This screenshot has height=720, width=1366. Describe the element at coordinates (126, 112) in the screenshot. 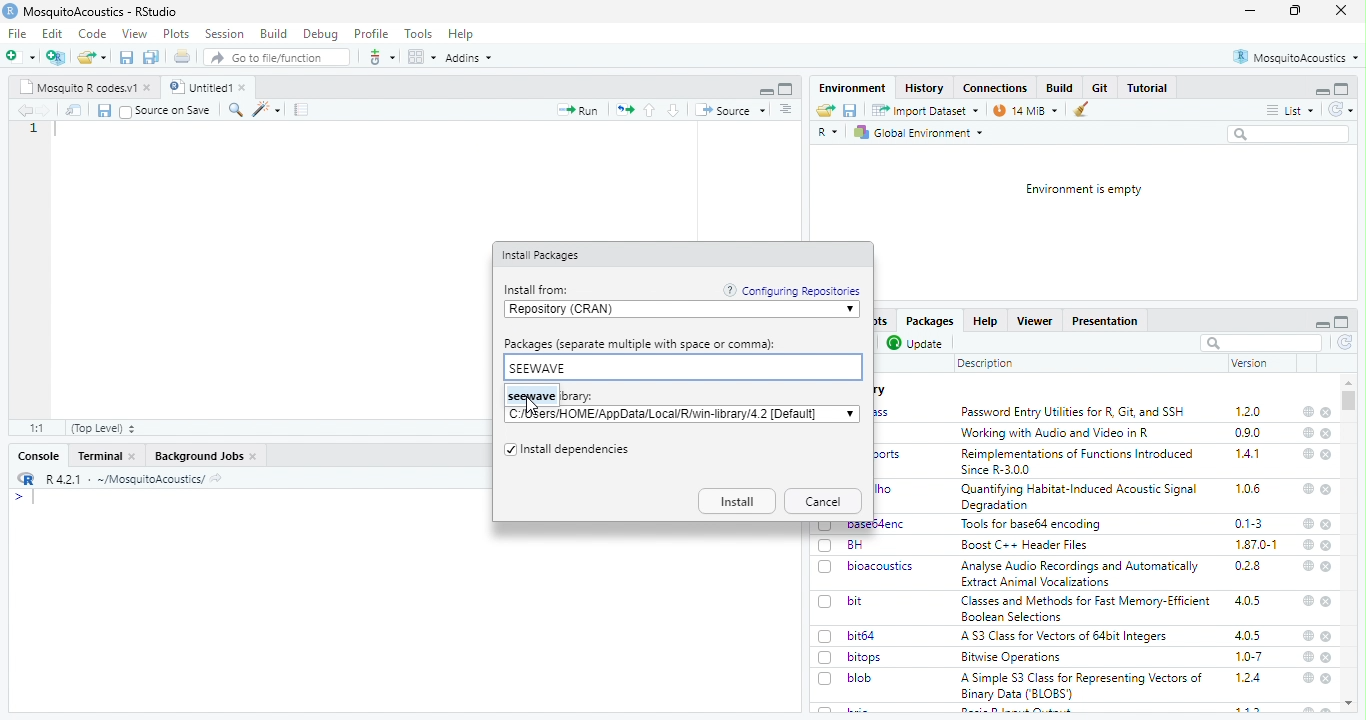

I see `checkbox` at that location.